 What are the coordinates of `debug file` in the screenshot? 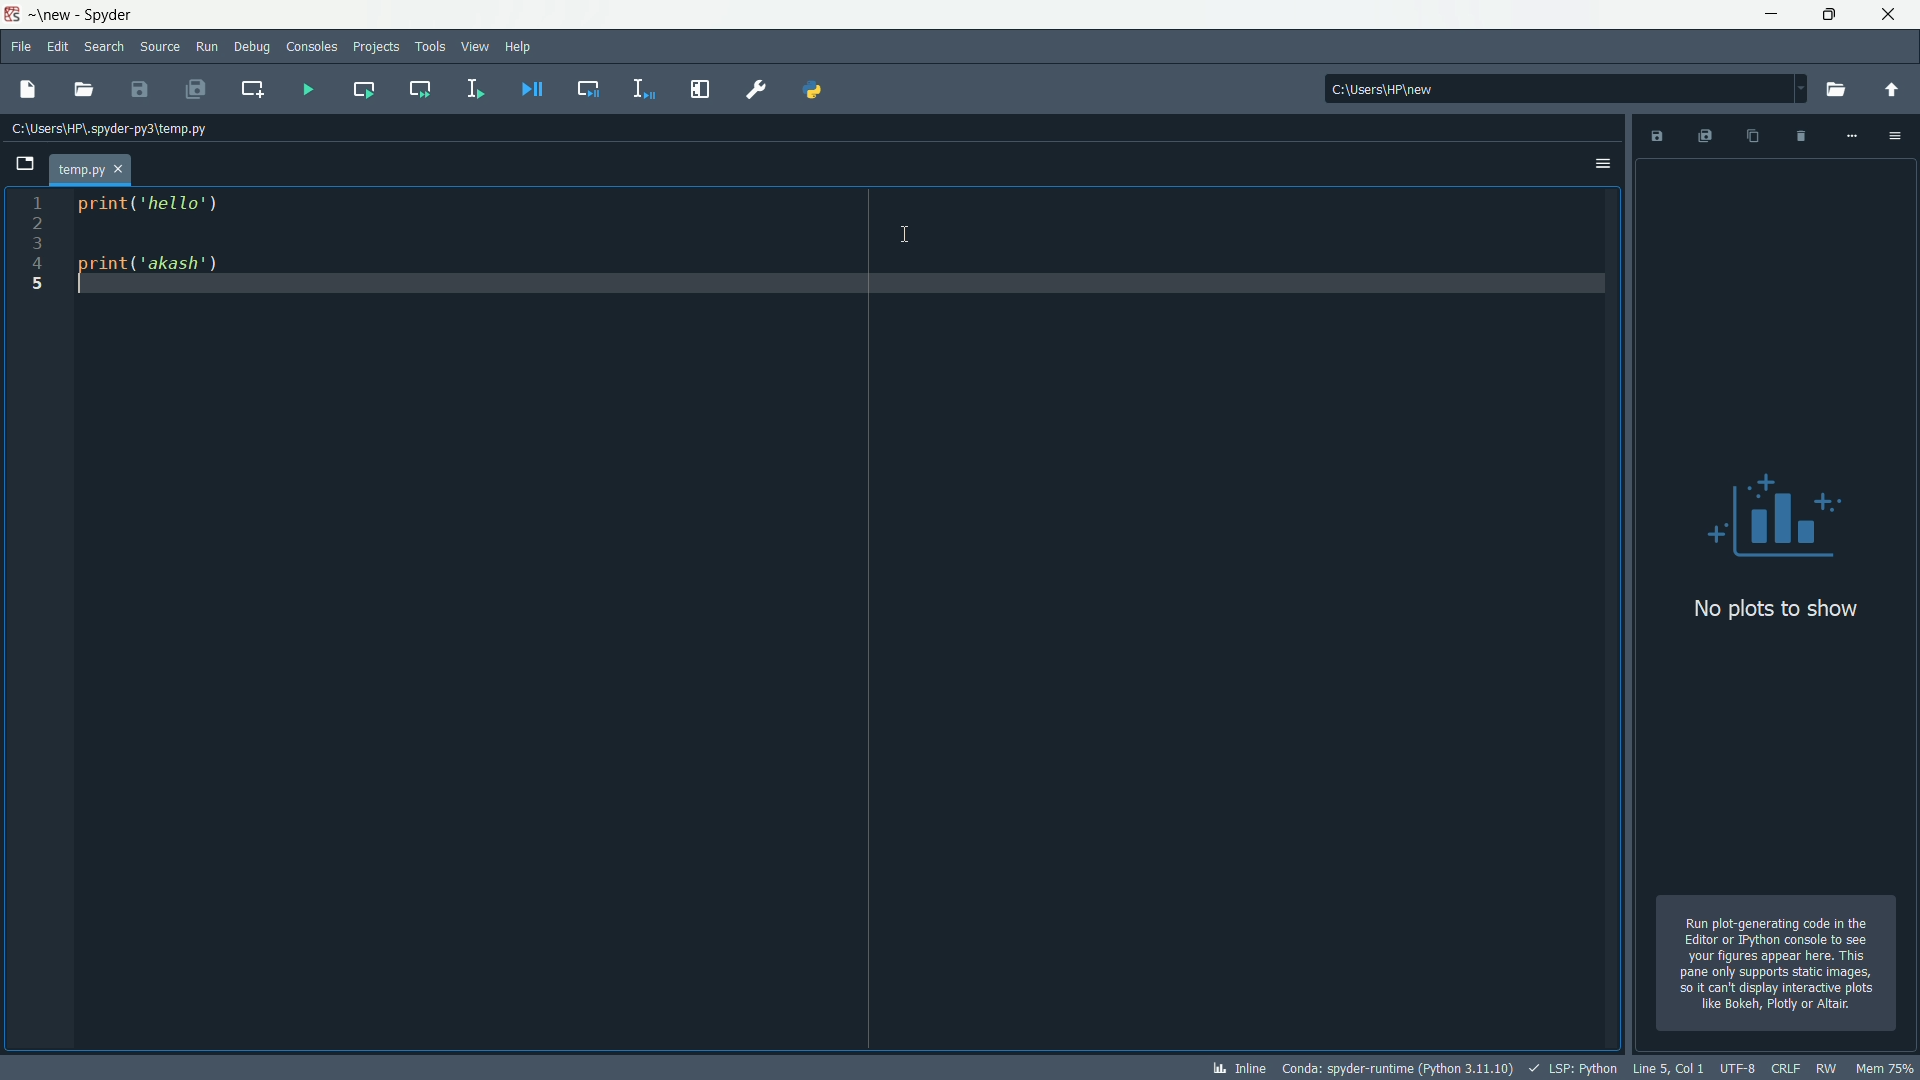 It's located at (529, 91).